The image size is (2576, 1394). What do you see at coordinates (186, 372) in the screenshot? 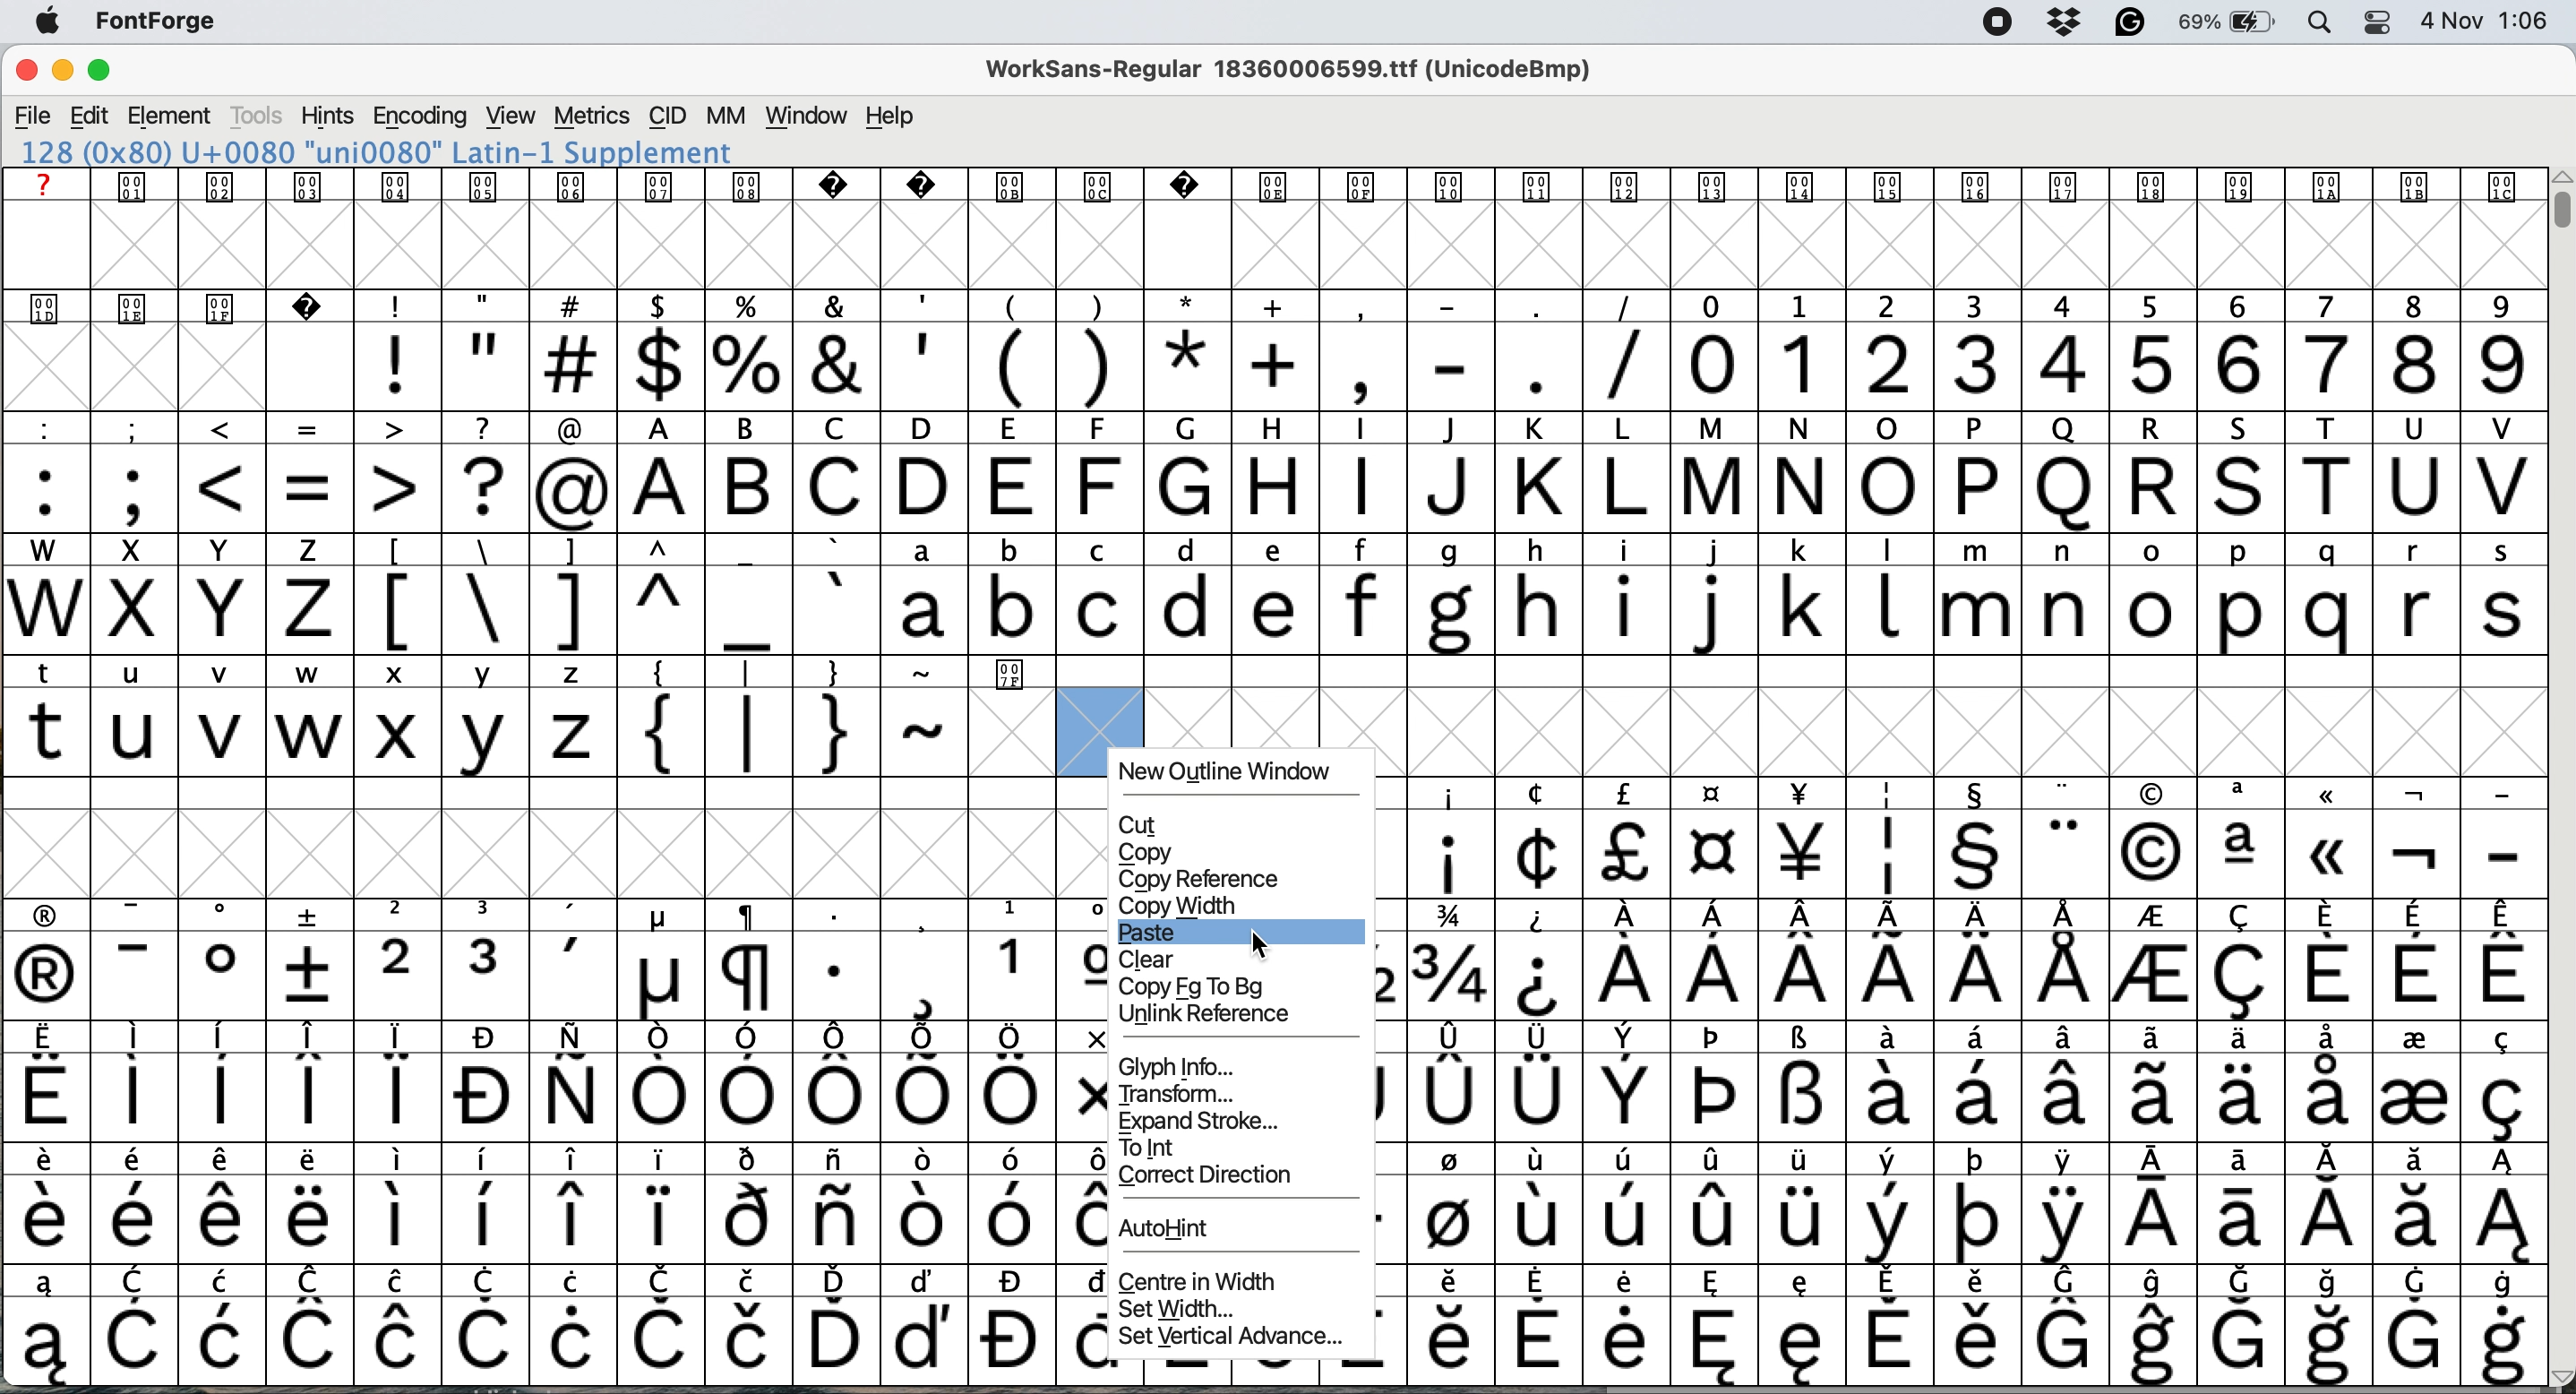
I see `glyph grid` at bounding box center [186, 372].